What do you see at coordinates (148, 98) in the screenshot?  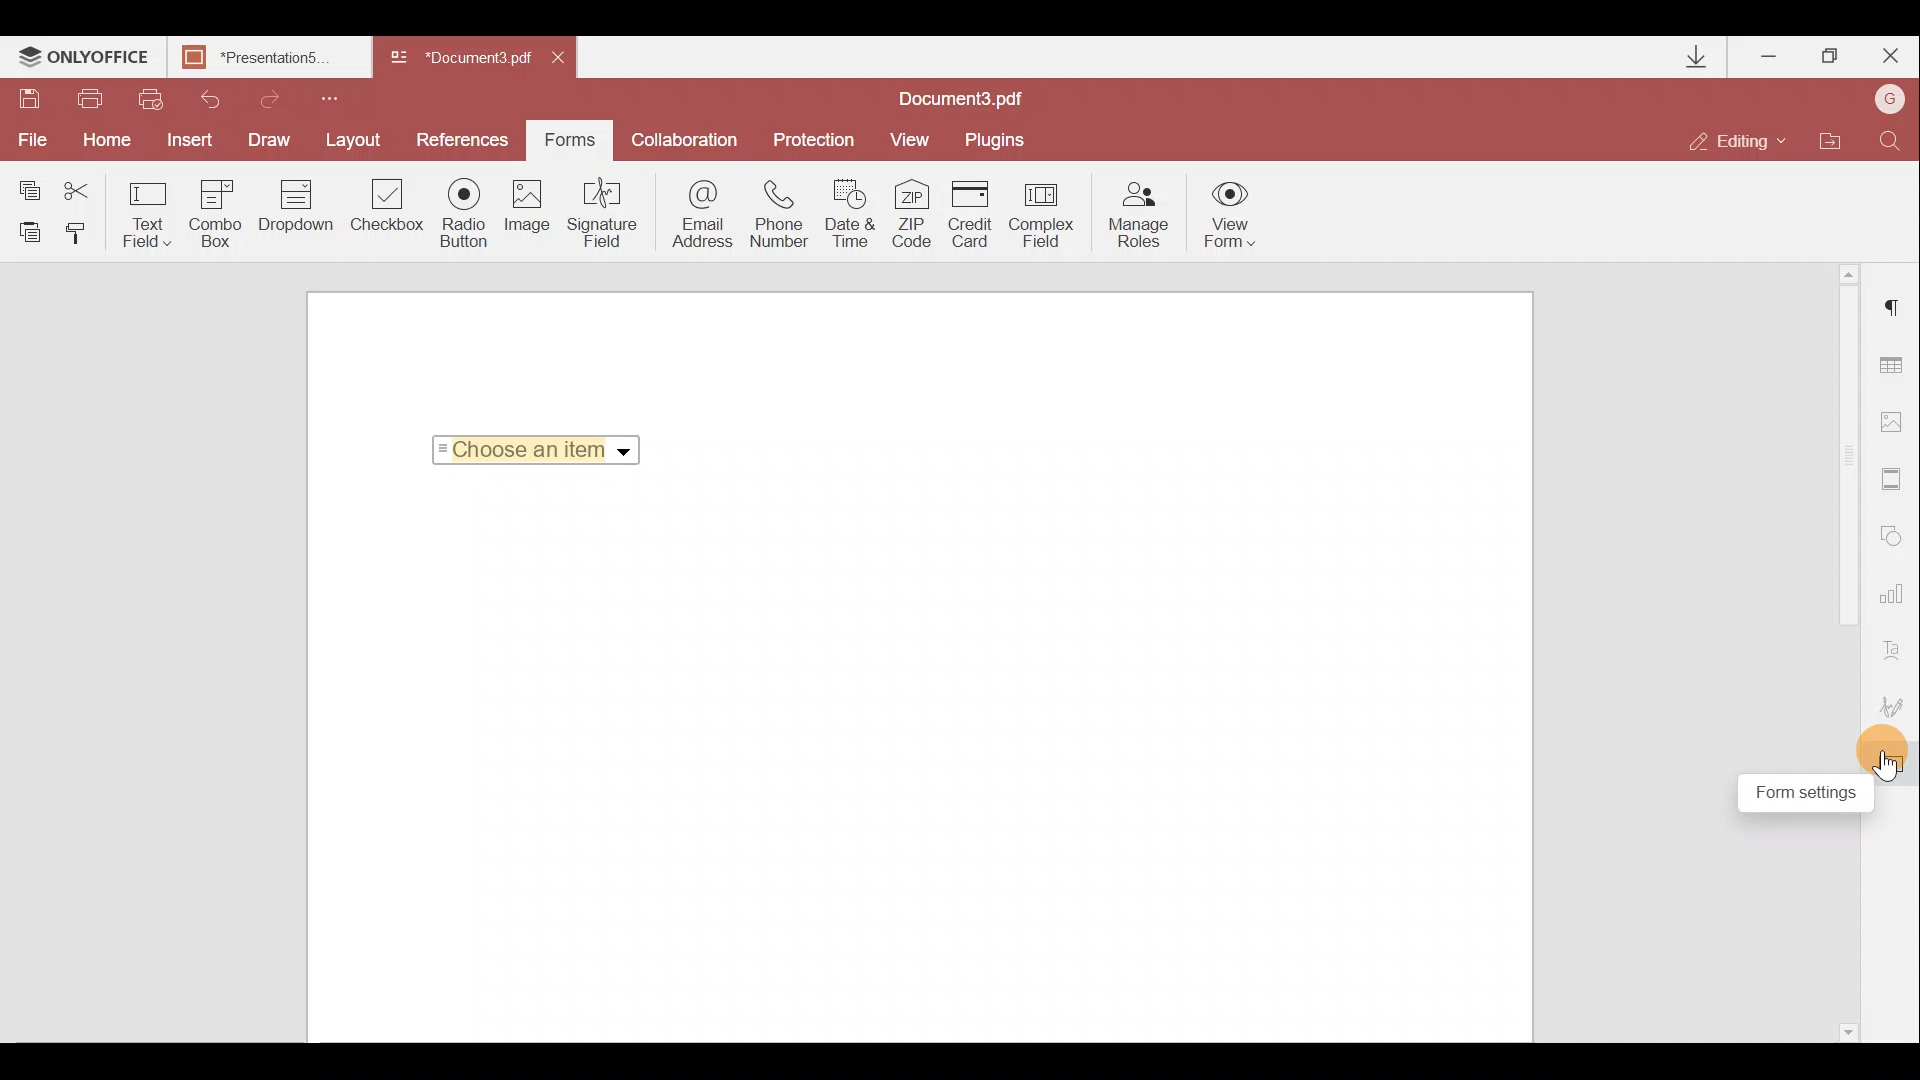 I see `Quick print` at bounding box center [148, 98].